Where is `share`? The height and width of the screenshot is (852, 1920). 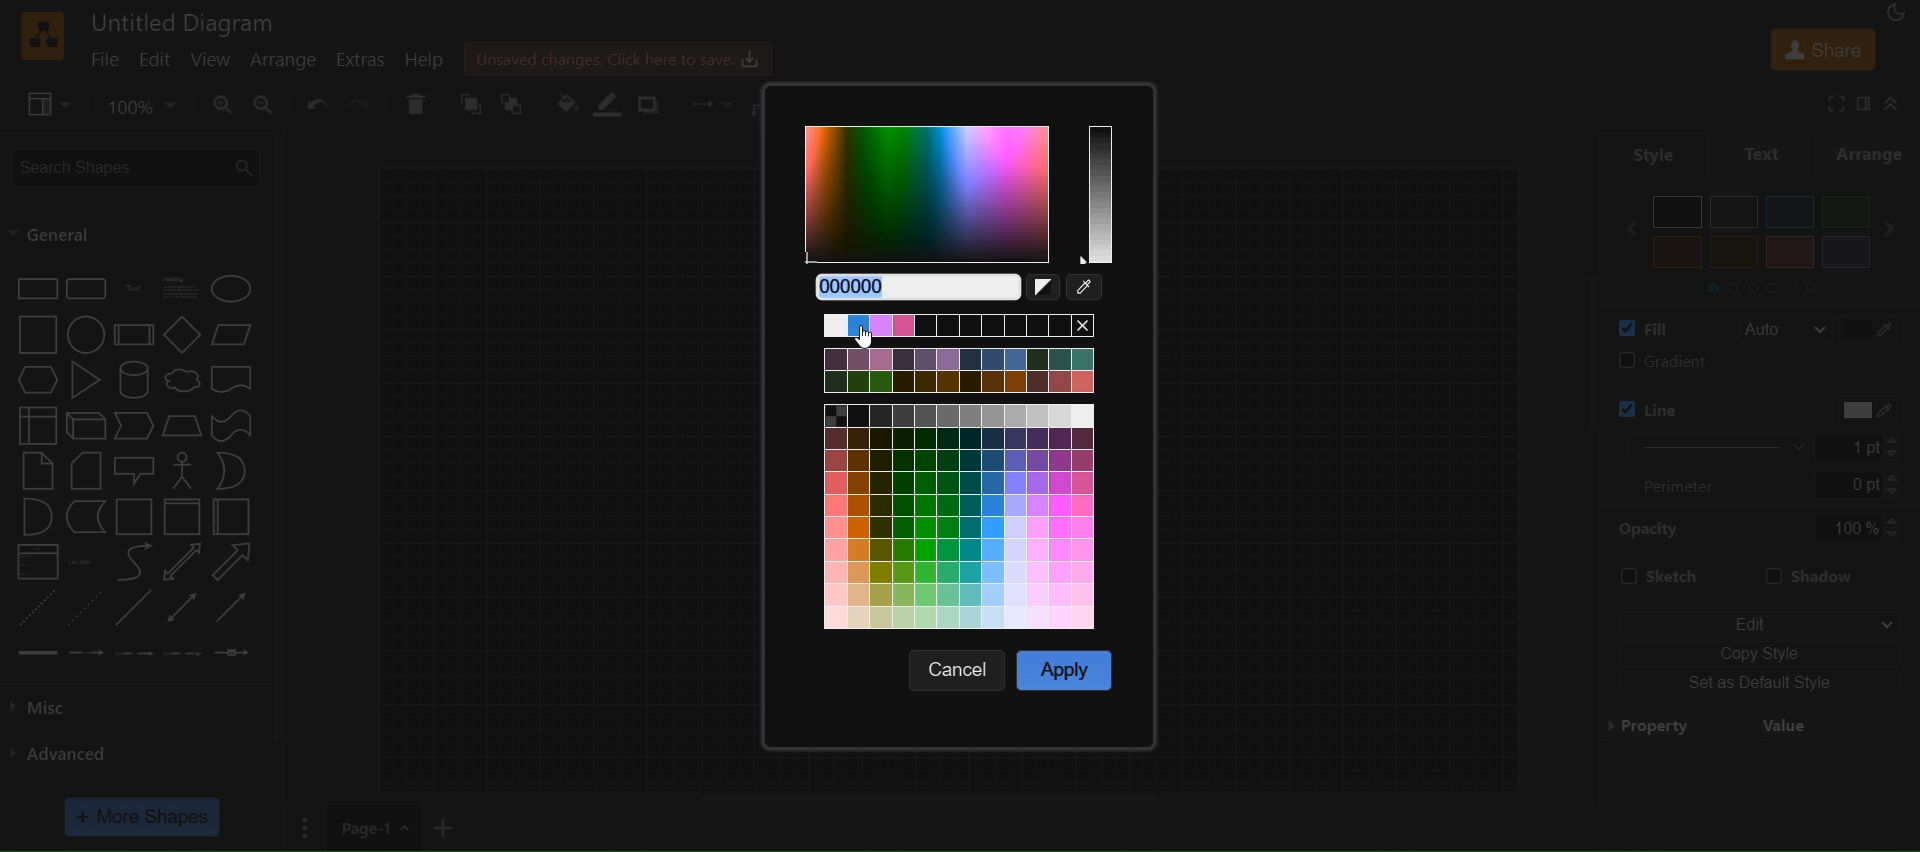 share is located at coordinates (1822, 48).